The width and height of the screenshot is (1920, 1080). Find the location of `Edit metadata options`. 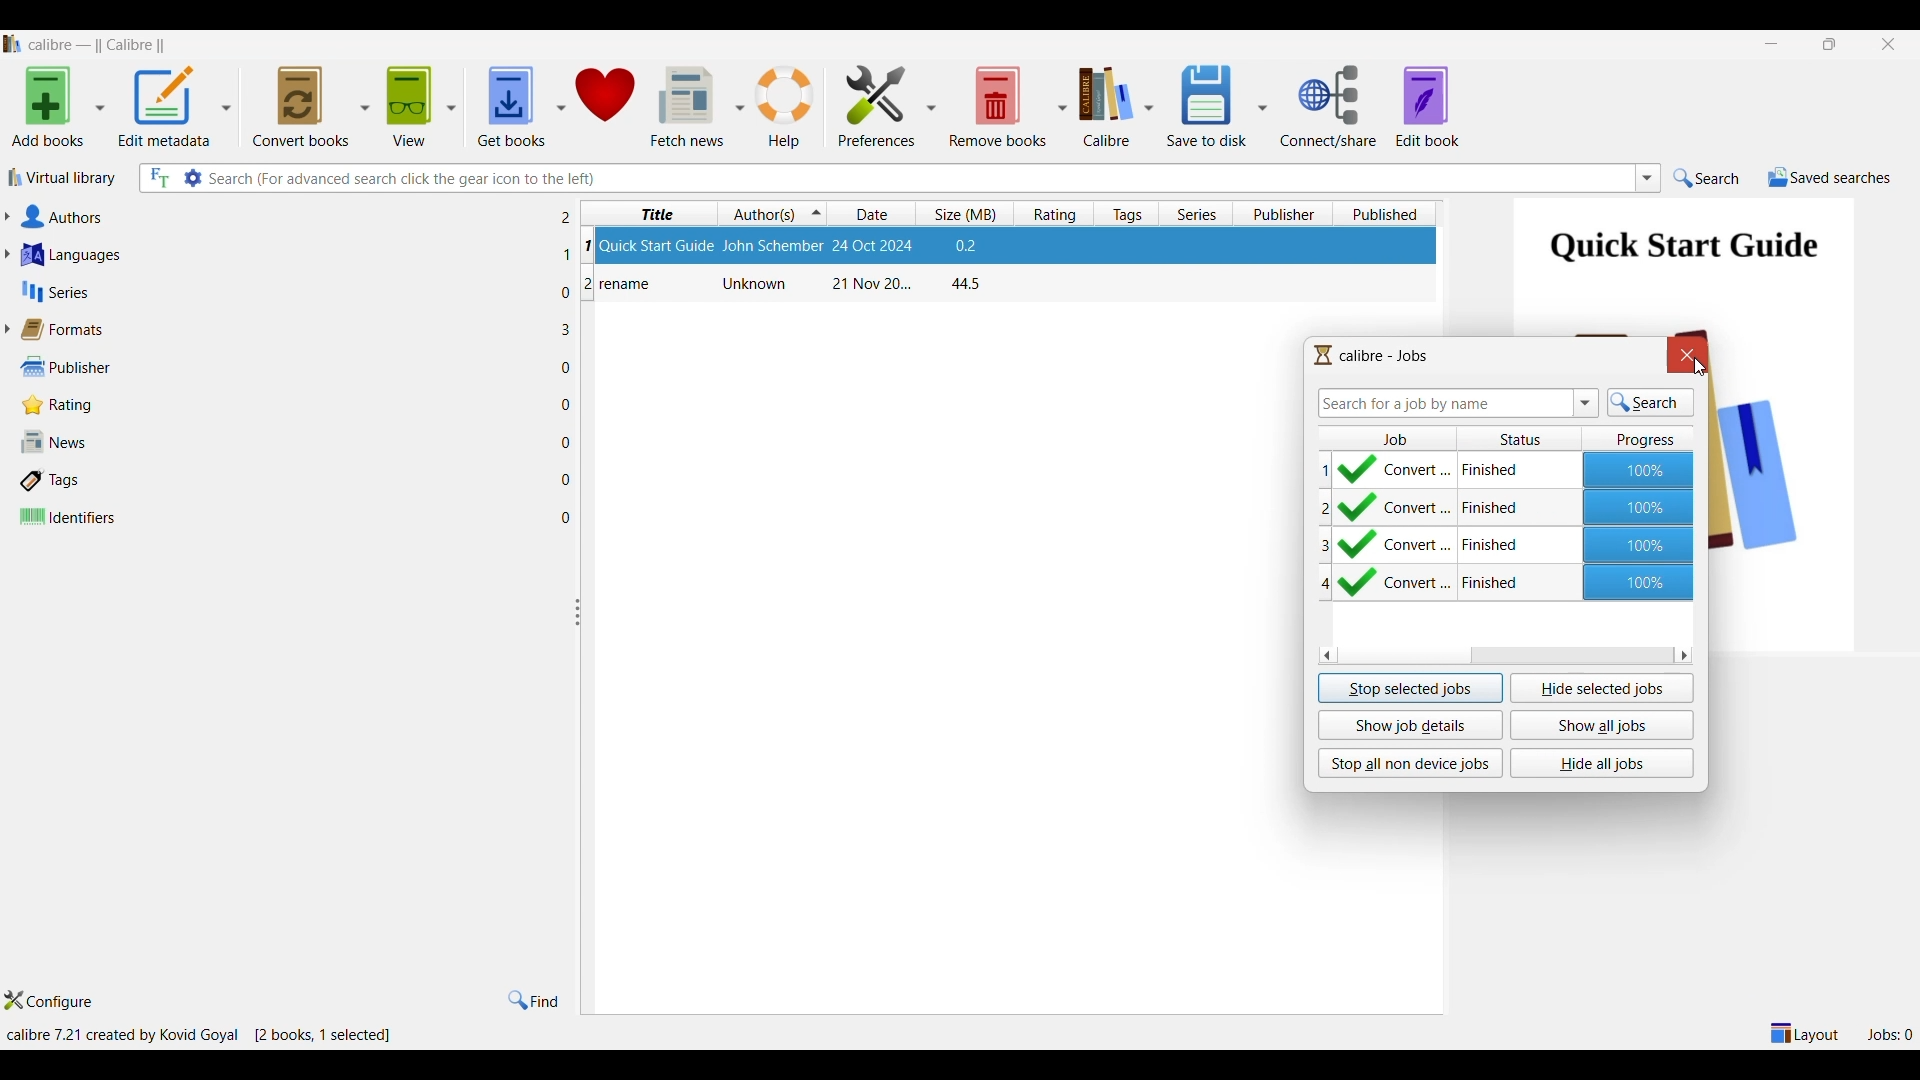

Edit metadata options is located at coordinates (225, 107).